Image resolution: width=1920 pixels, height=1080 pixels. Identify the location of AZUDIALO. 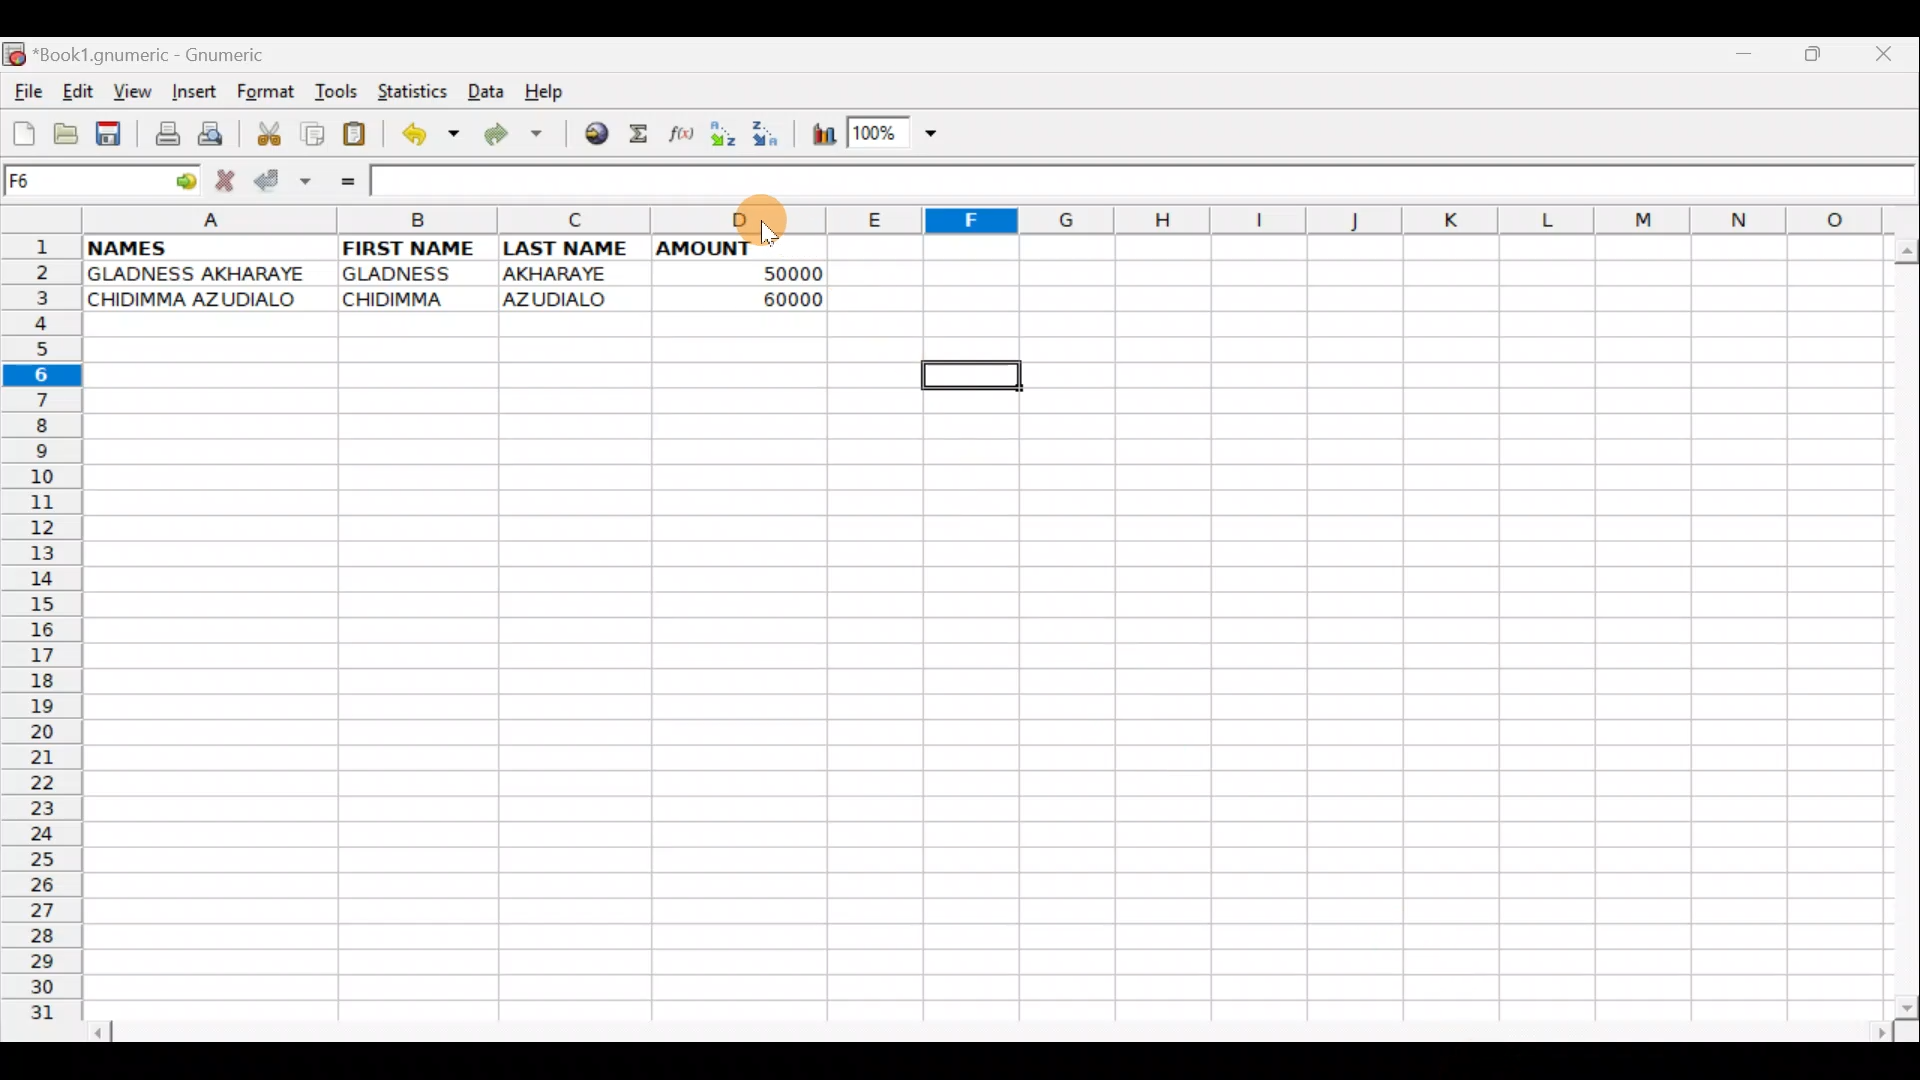
(563, 298).